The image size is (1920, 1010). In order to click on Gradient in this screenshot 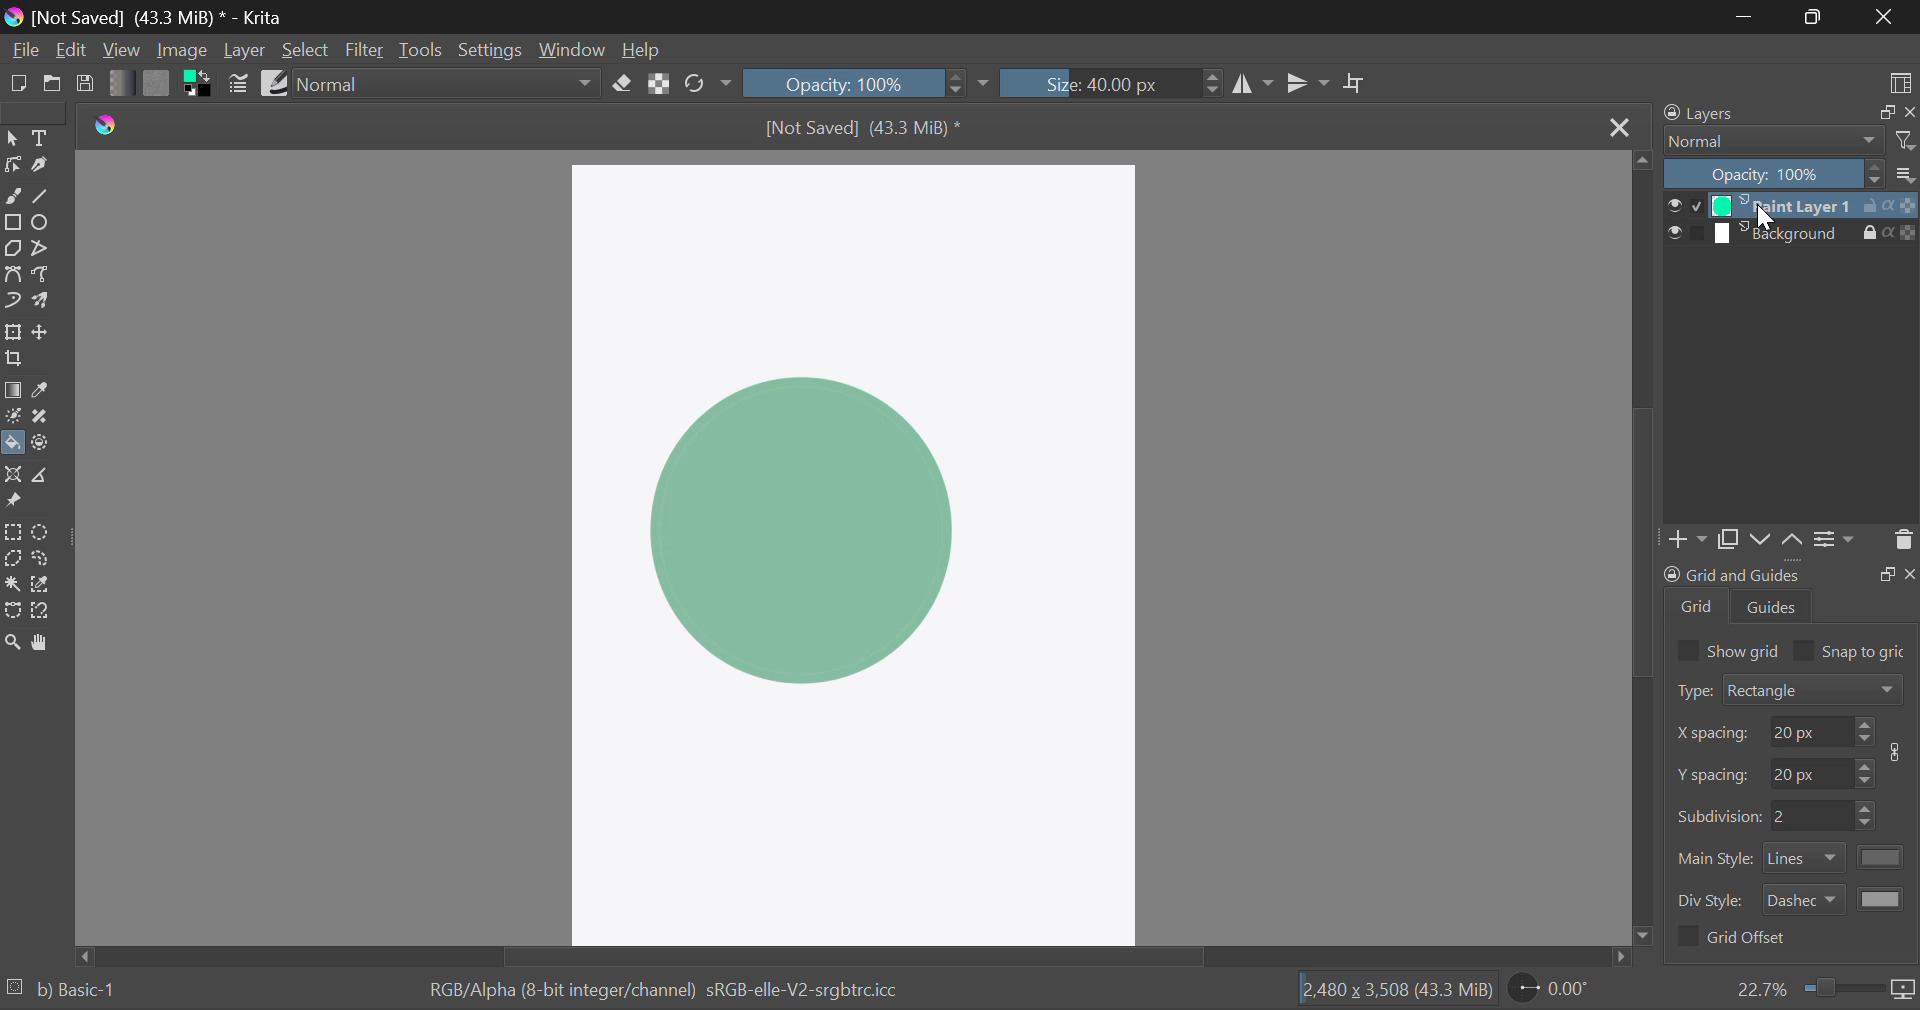, I will do `click(116, 83)`.